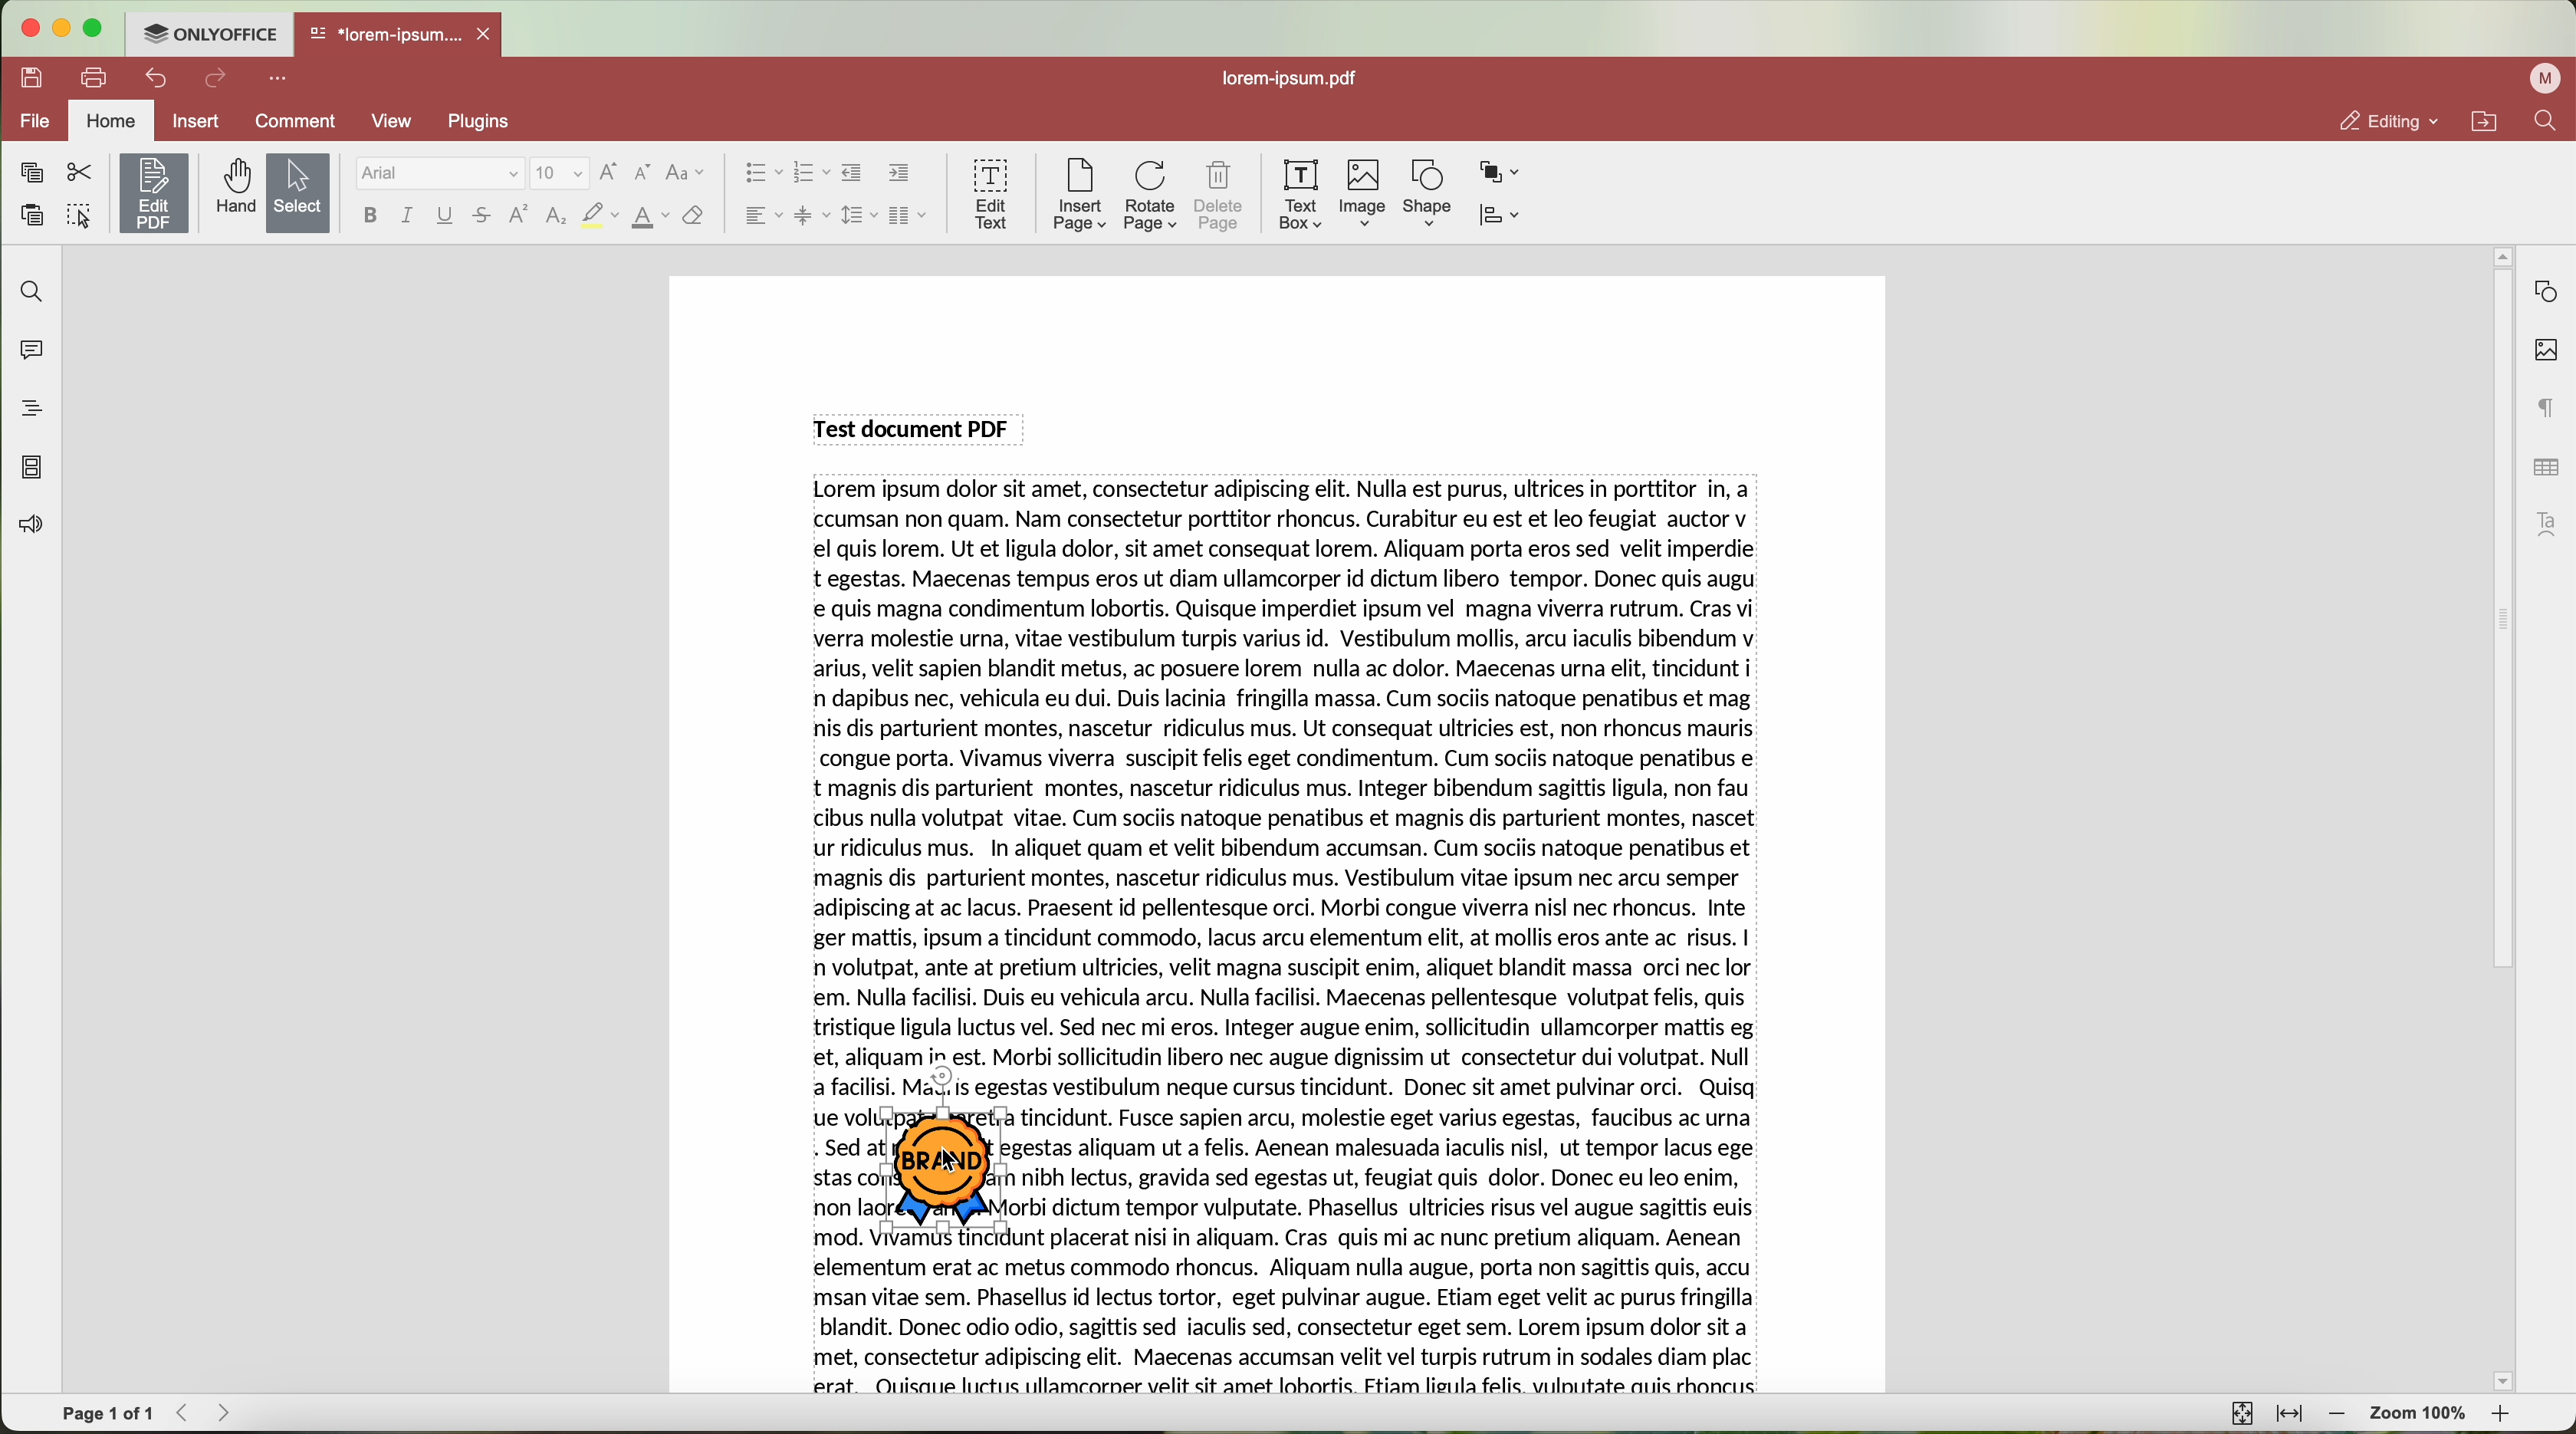 The image size is (2576, 1434). I want to click on strikeout, so click(483, 217).